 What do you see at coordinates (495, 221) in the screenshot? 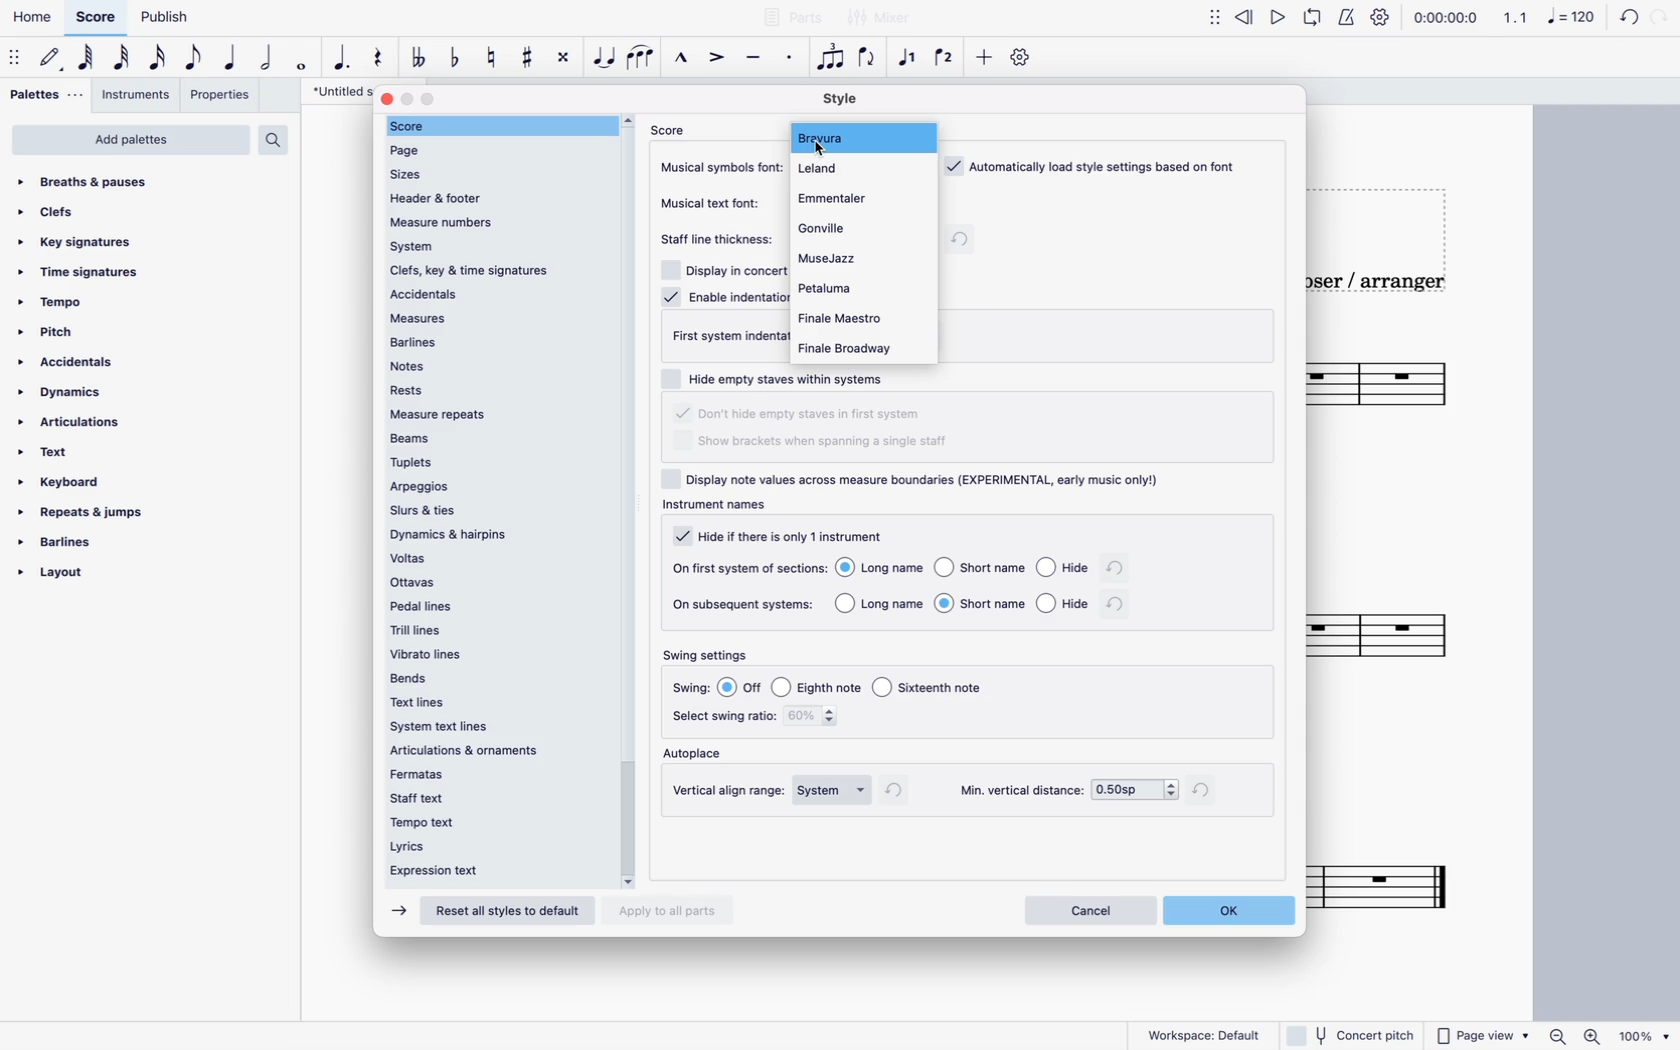
I see `measure numbers` at bounding box center [495, 221].